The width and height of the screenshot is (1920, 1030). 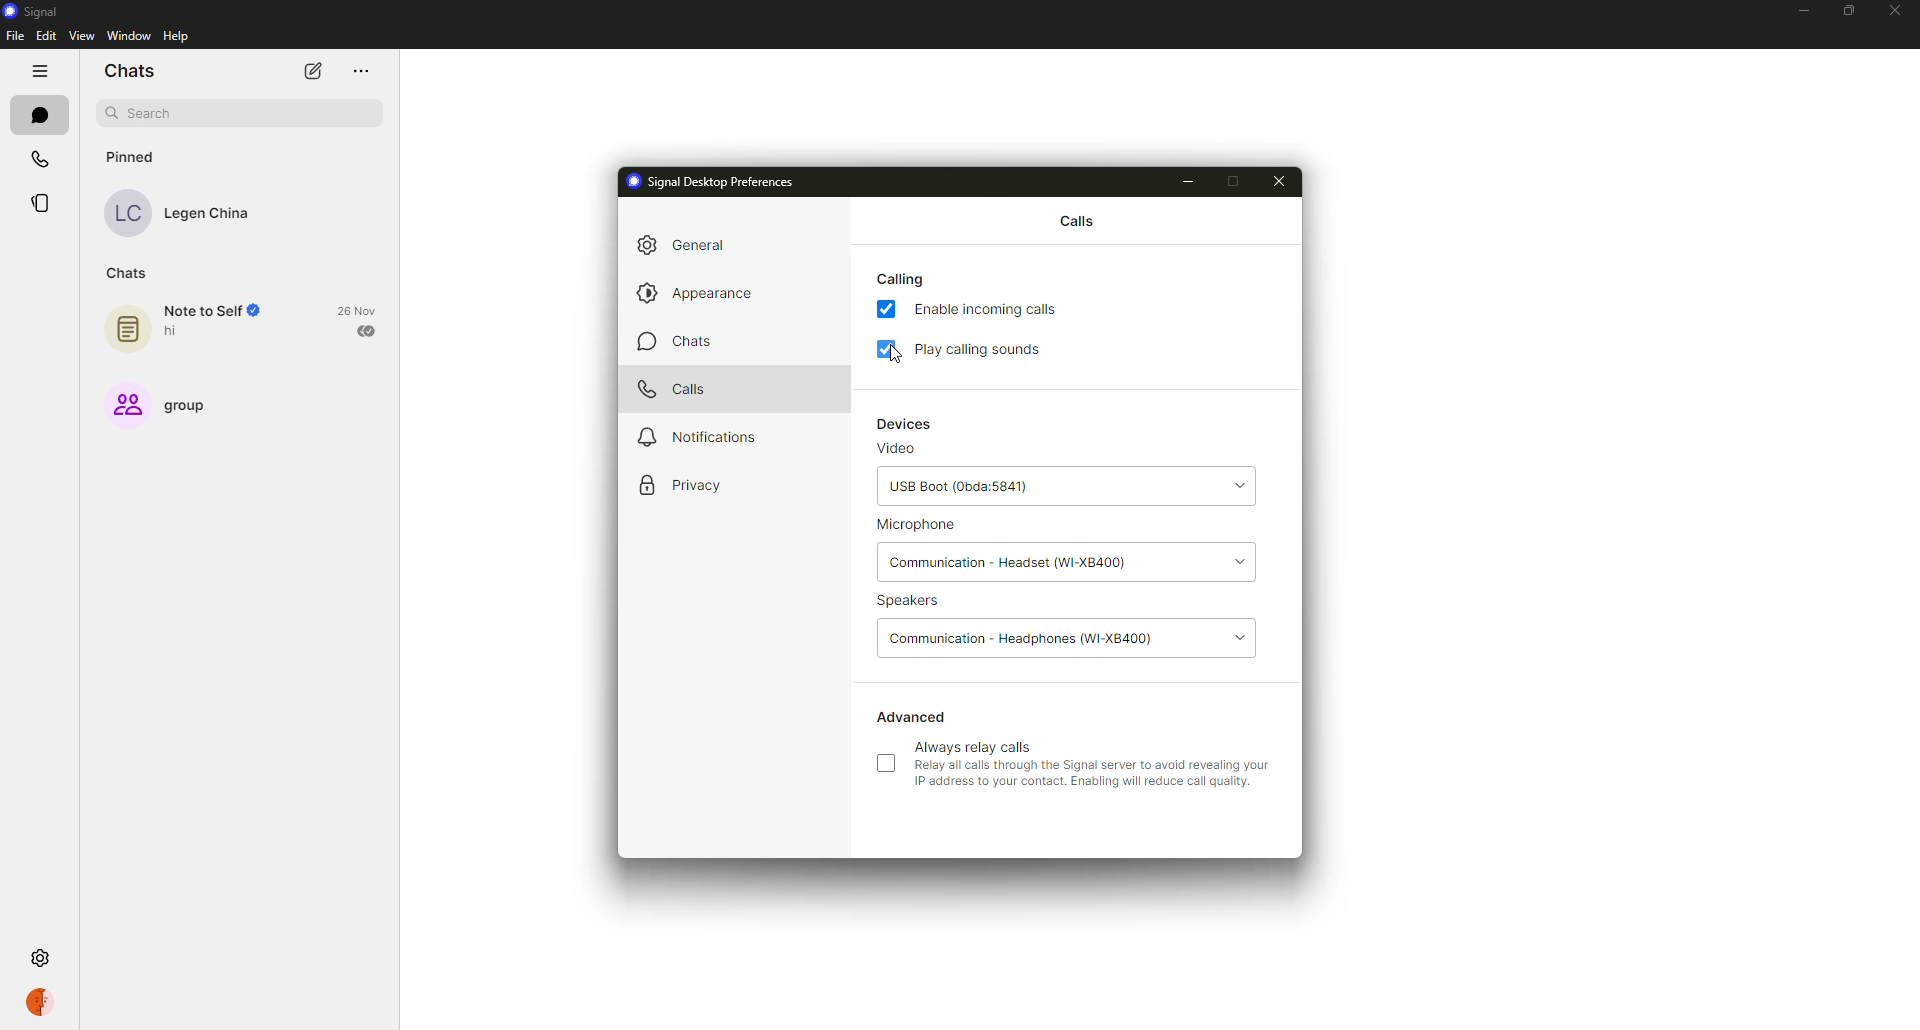 What do you see at coordinates (87, 37) in the screenshot?
I see `view` at bounding box center [87, 37].